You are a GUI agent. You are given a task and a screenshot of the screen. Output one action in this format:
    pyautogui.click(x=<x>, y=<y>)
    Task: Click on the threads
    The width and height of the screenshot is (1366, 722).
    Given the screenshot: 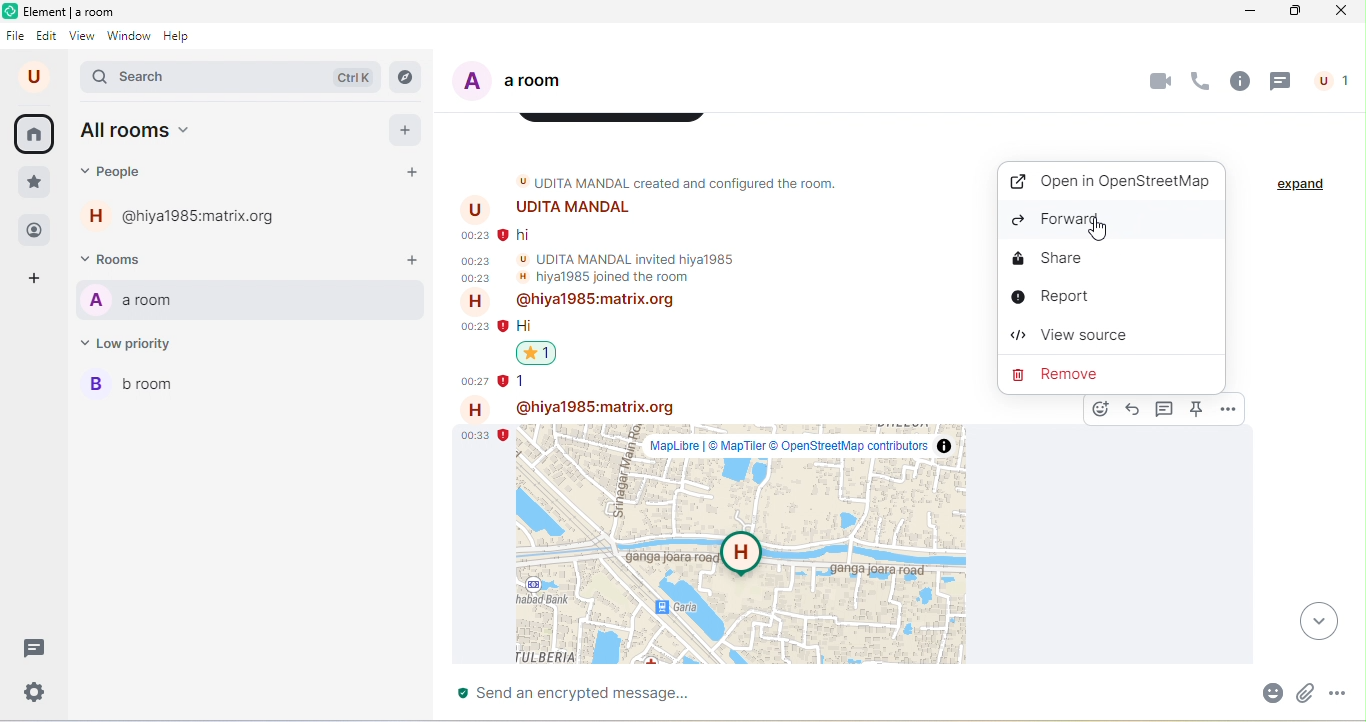 What is the action you would take?
    pyautogui.click(x=1280, y=82)
    